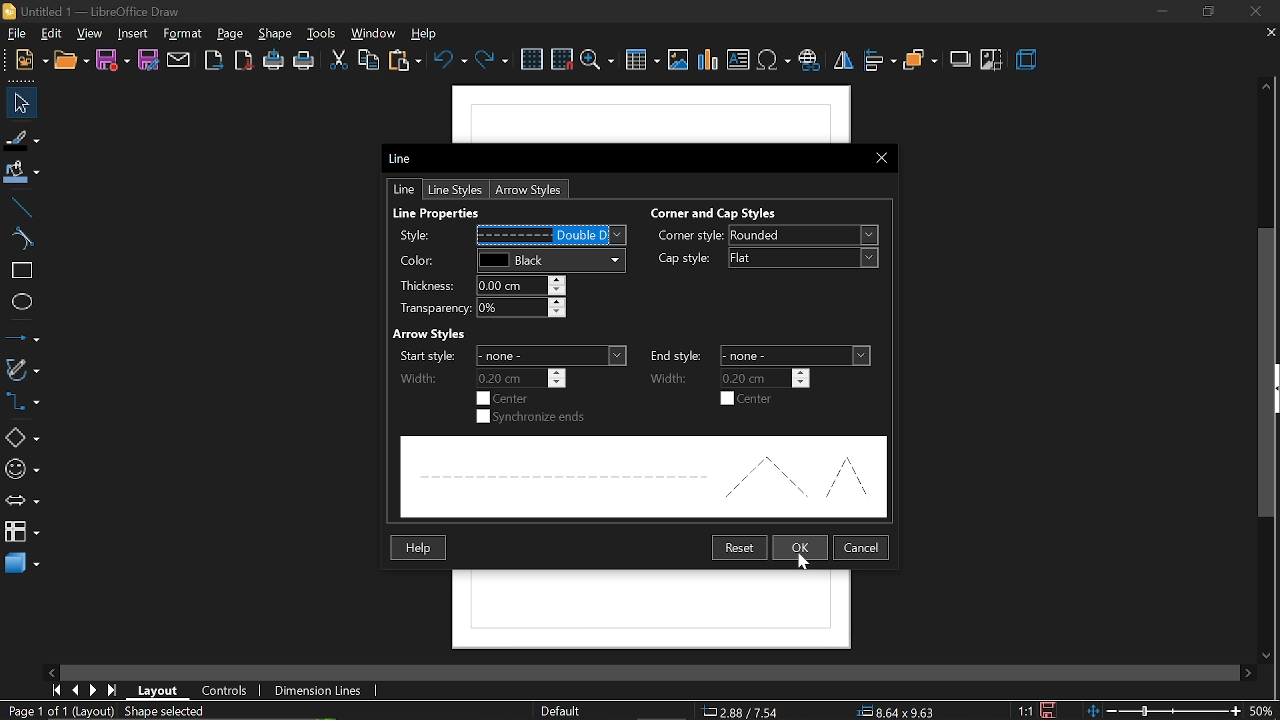  What do you see at coordinates (131, 34) in the screenshot?
I see `insert` at bounding box center [131, 34].